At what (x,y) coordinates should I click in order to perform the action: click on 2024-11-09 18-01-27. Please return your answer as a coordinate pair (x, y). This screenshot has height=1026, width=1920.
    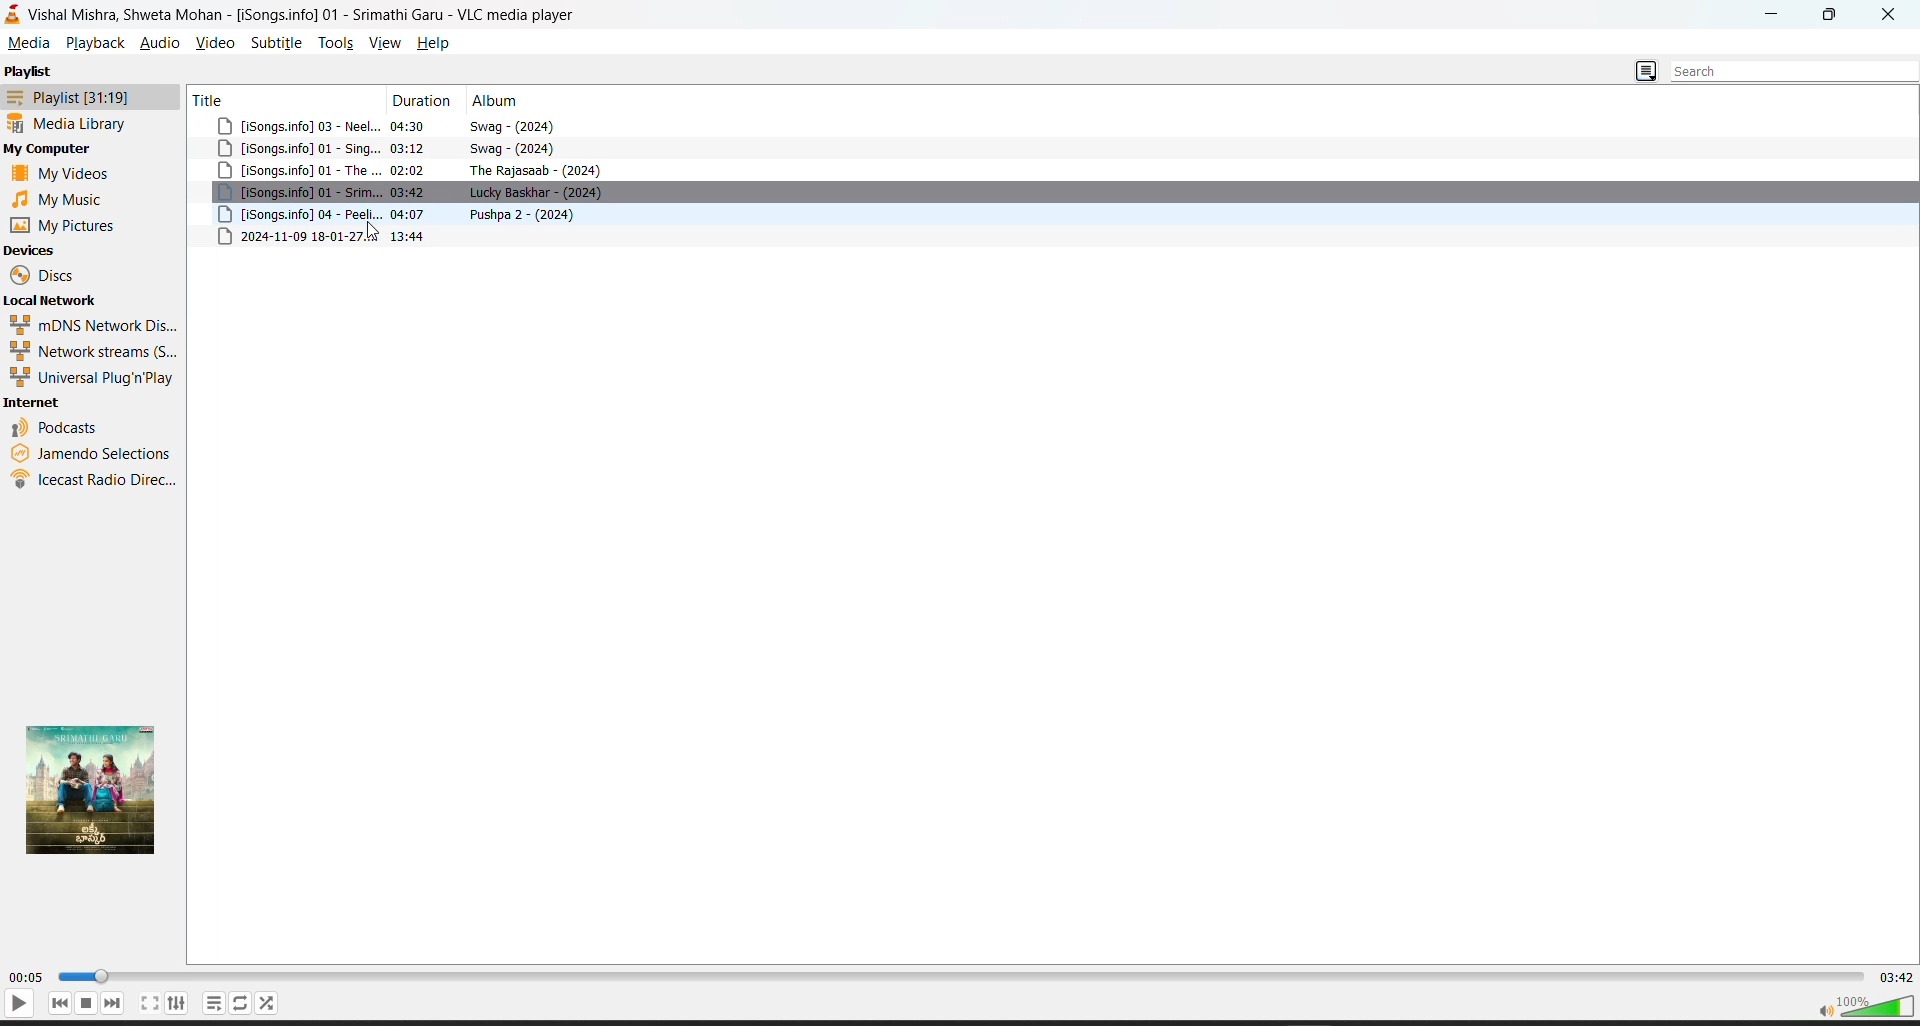
    Looking at the image, I should click on (295, 236).